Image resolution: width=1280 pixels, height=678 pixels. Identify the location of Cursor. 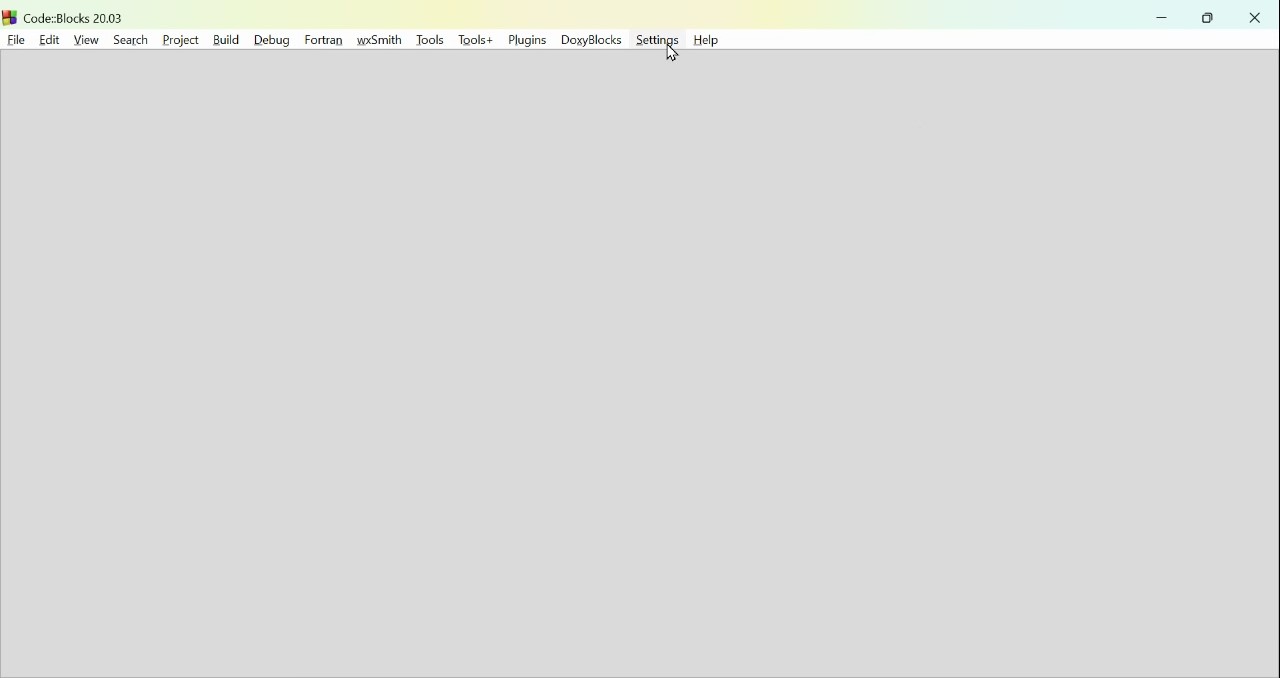
(673, 52).